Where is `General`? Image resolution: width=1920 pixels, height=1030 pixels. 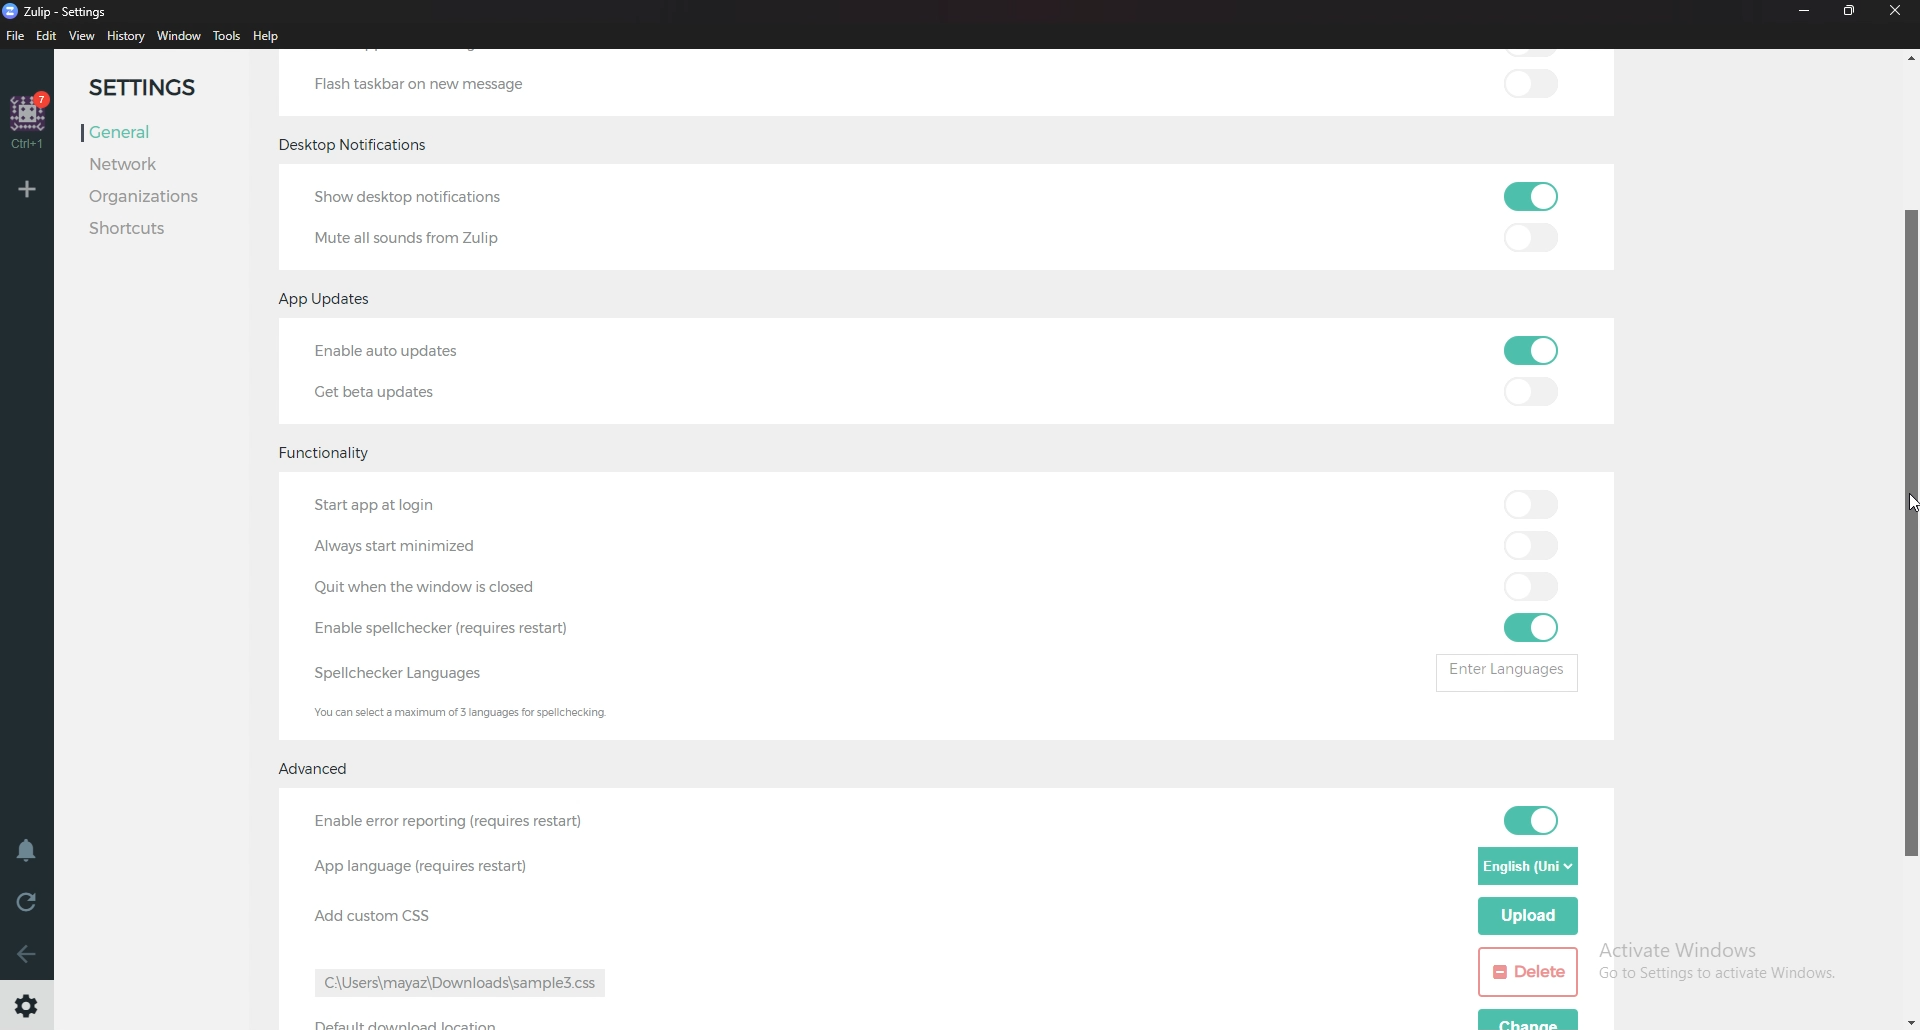 General is located at coordinates (149, 133).